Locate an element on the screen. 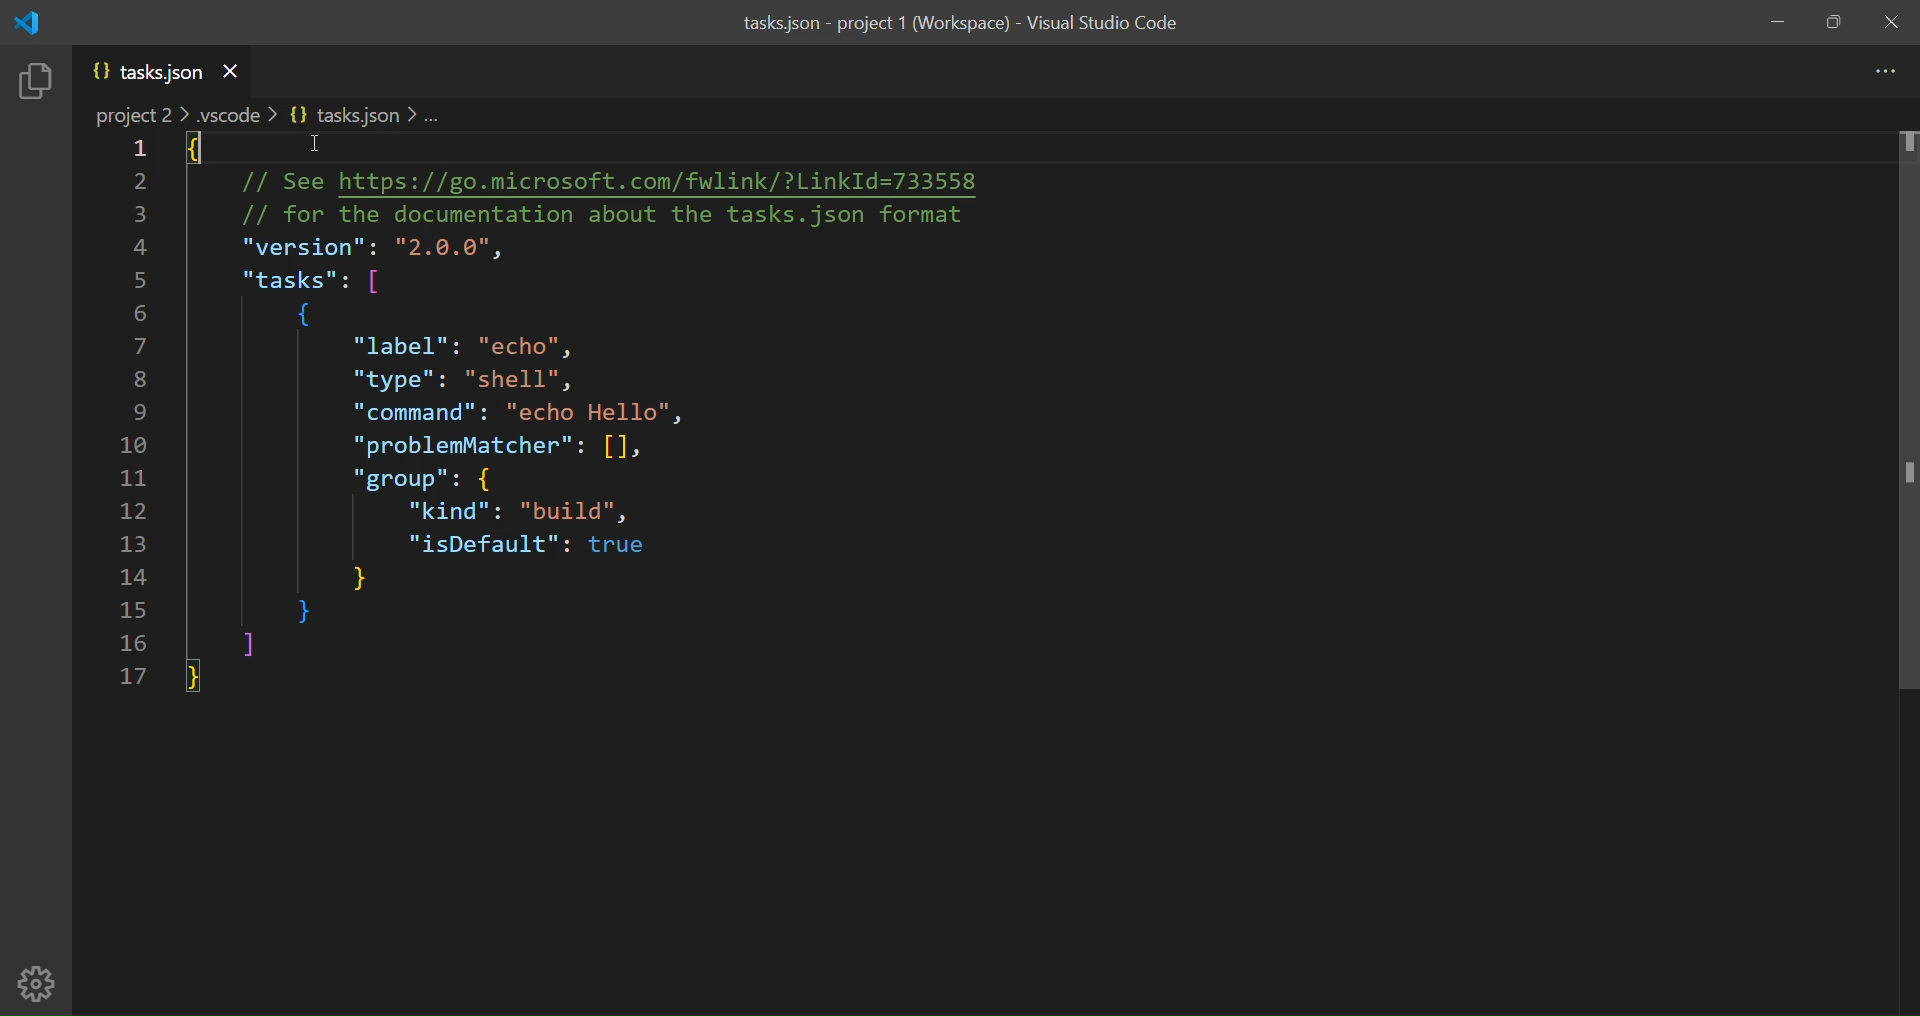 The image size is (1920, 1016). scroll bar is located at coordinates (1901, 416).